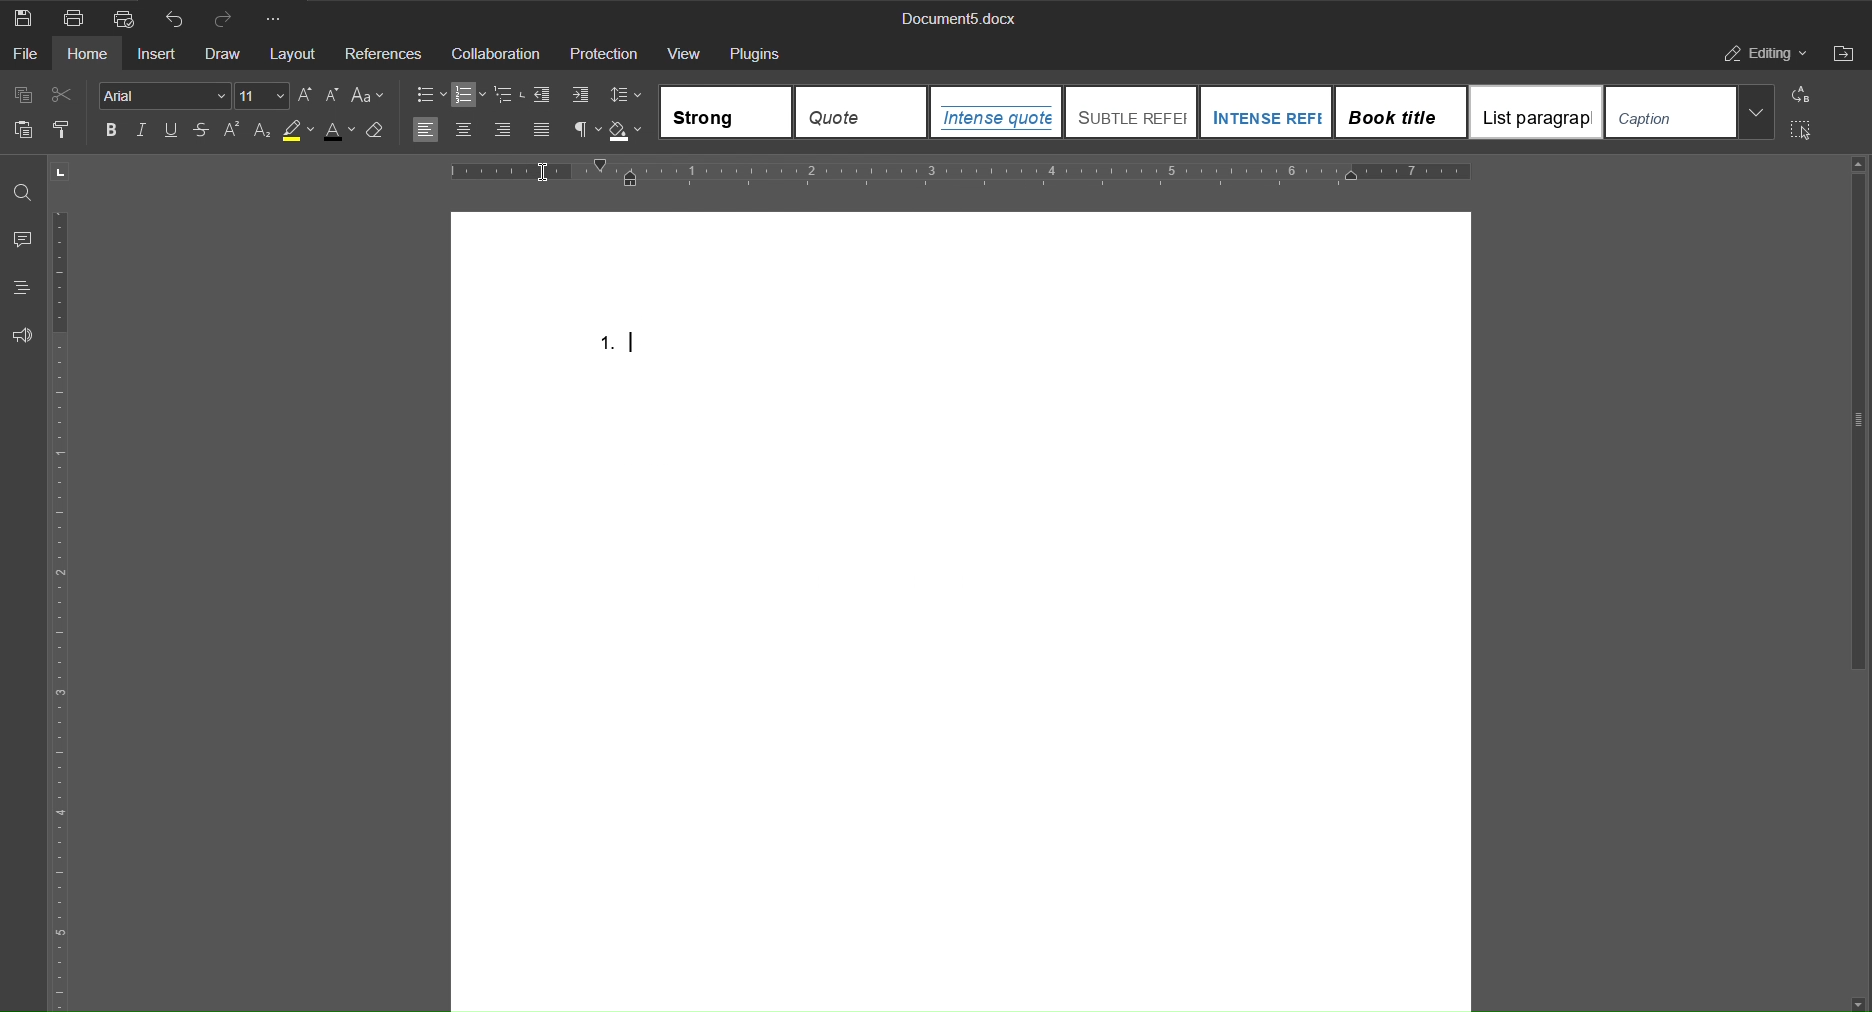 The height and width of the screenshot is (1012, 1872). What do you see at coordinates (1134, 113) in the screenshot?
I see `SUBTLE REFE...` at bounding box center [1134, 113].